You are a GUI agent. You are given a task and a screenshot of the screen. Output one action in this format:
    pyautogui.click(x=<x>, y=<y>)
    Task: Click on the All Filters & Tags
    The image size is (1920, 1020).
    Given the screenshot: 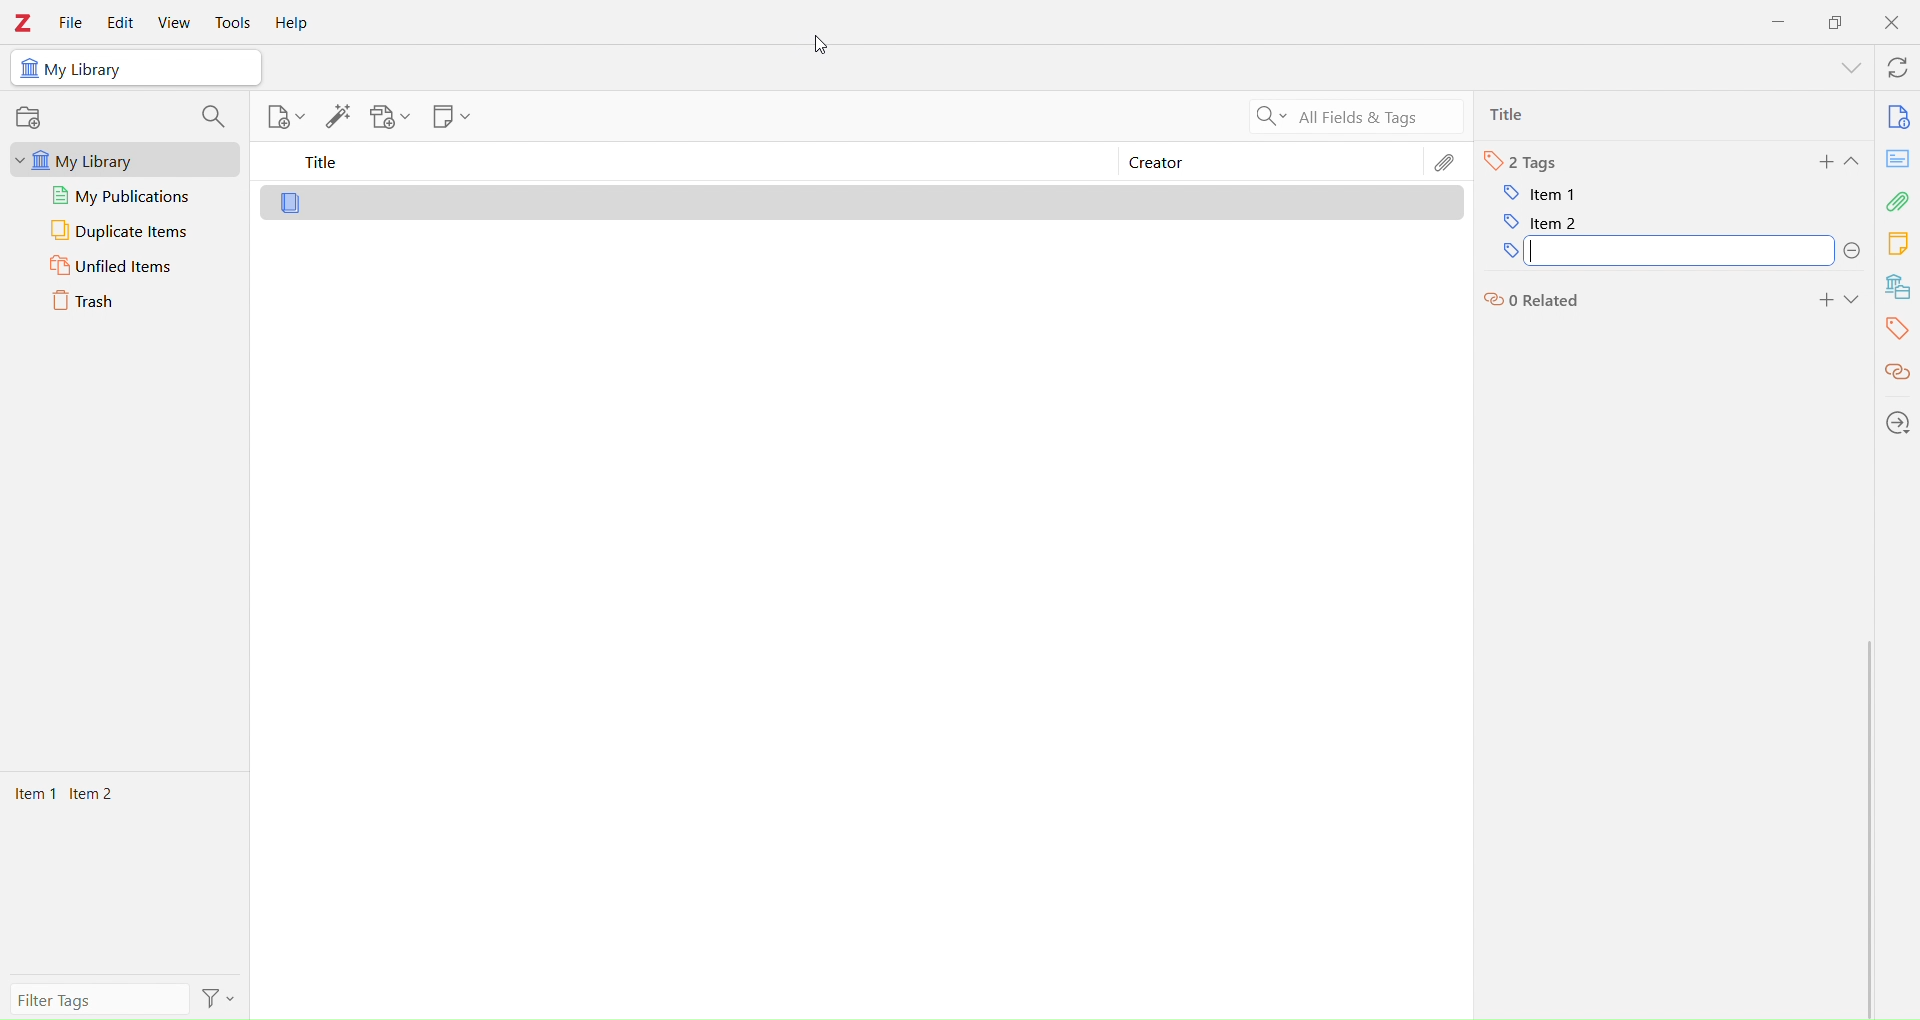 What is the action you would take?
    pyautogui.click(x=1352, y=119)
    